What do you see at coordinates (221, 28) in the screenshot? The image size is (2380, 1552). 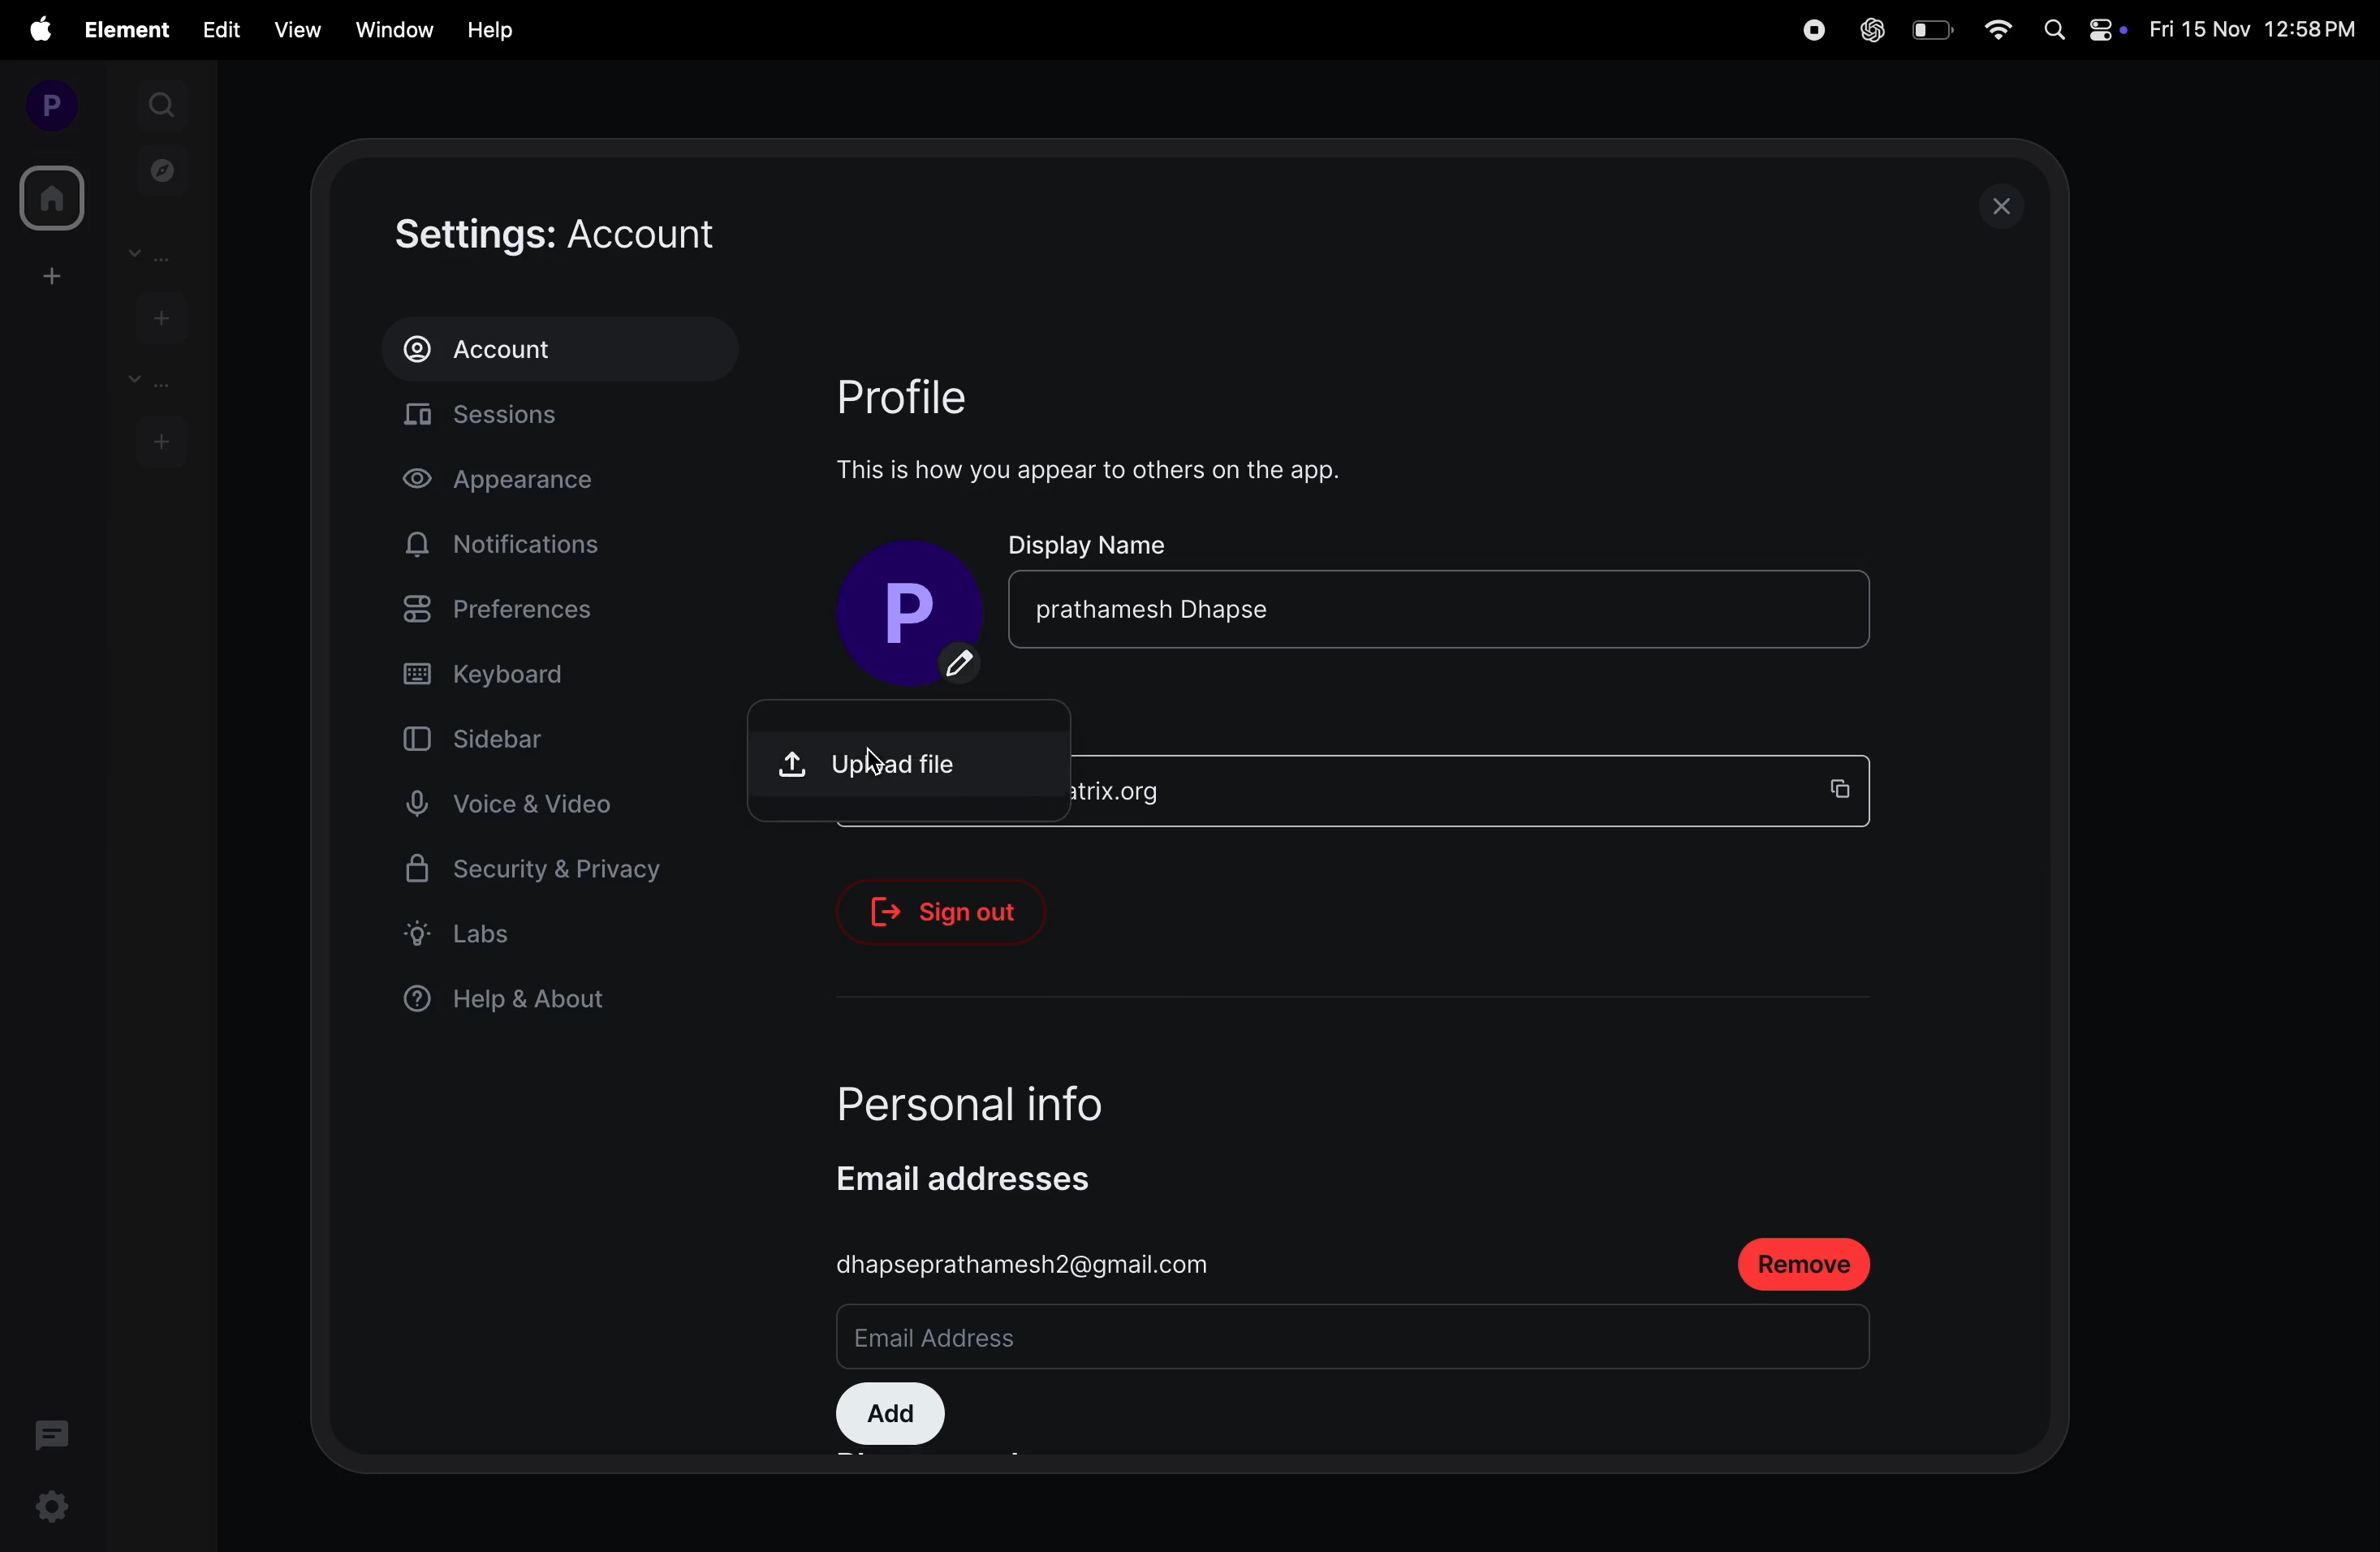 I see `edit` at bounding box center [221, 28].